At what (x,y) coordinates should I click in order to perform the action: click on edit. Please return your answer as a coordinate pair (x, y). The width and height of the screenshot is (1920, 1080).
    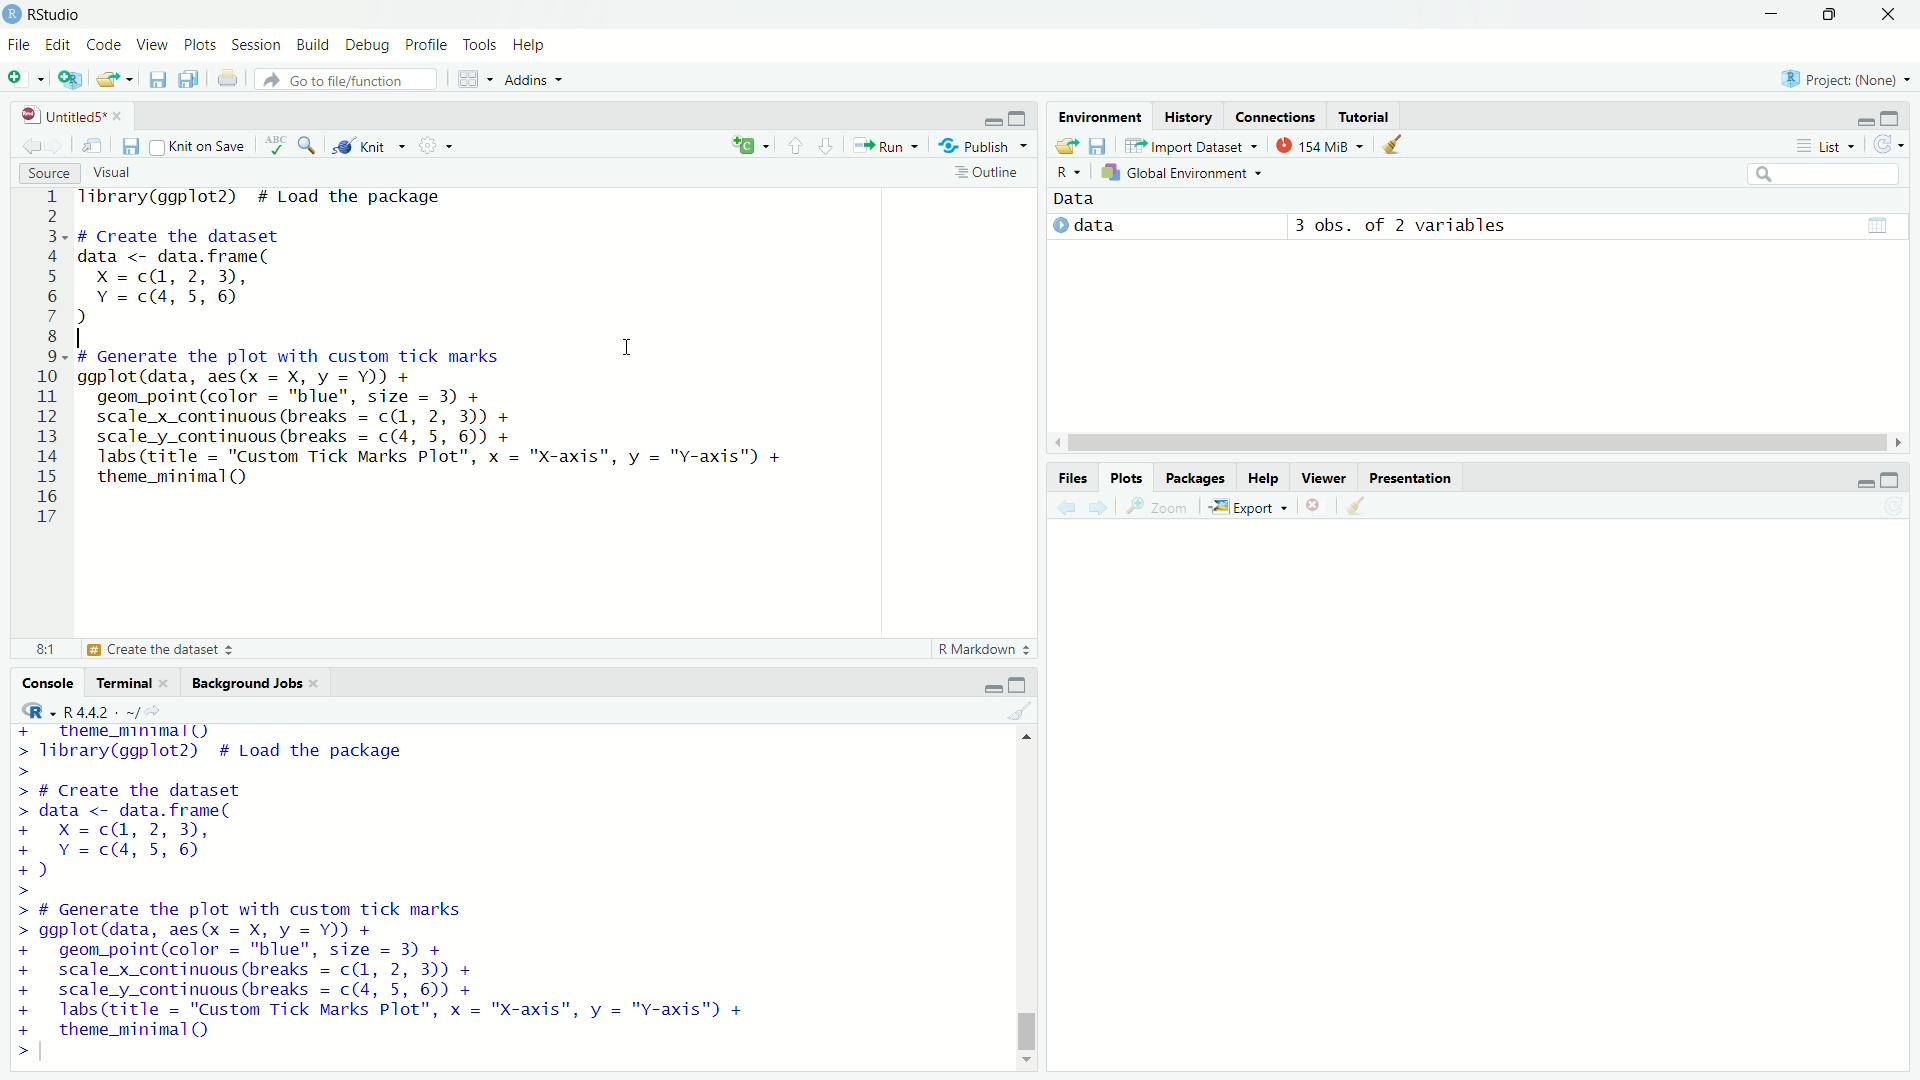
    Looking at the image, I should click on (60, 46).